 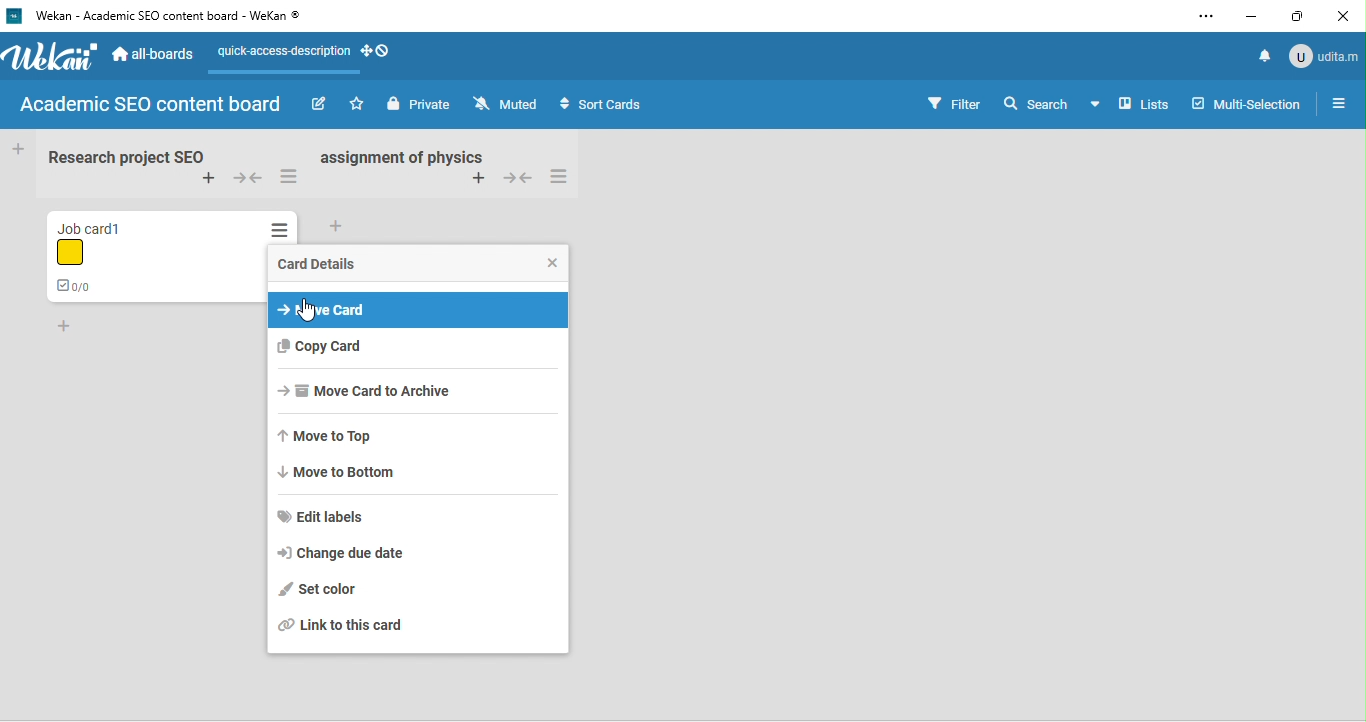 What do you see at coordinates (1265, 52) in the screenshot?
I see `notifications` at bounding box center [1265, 52].